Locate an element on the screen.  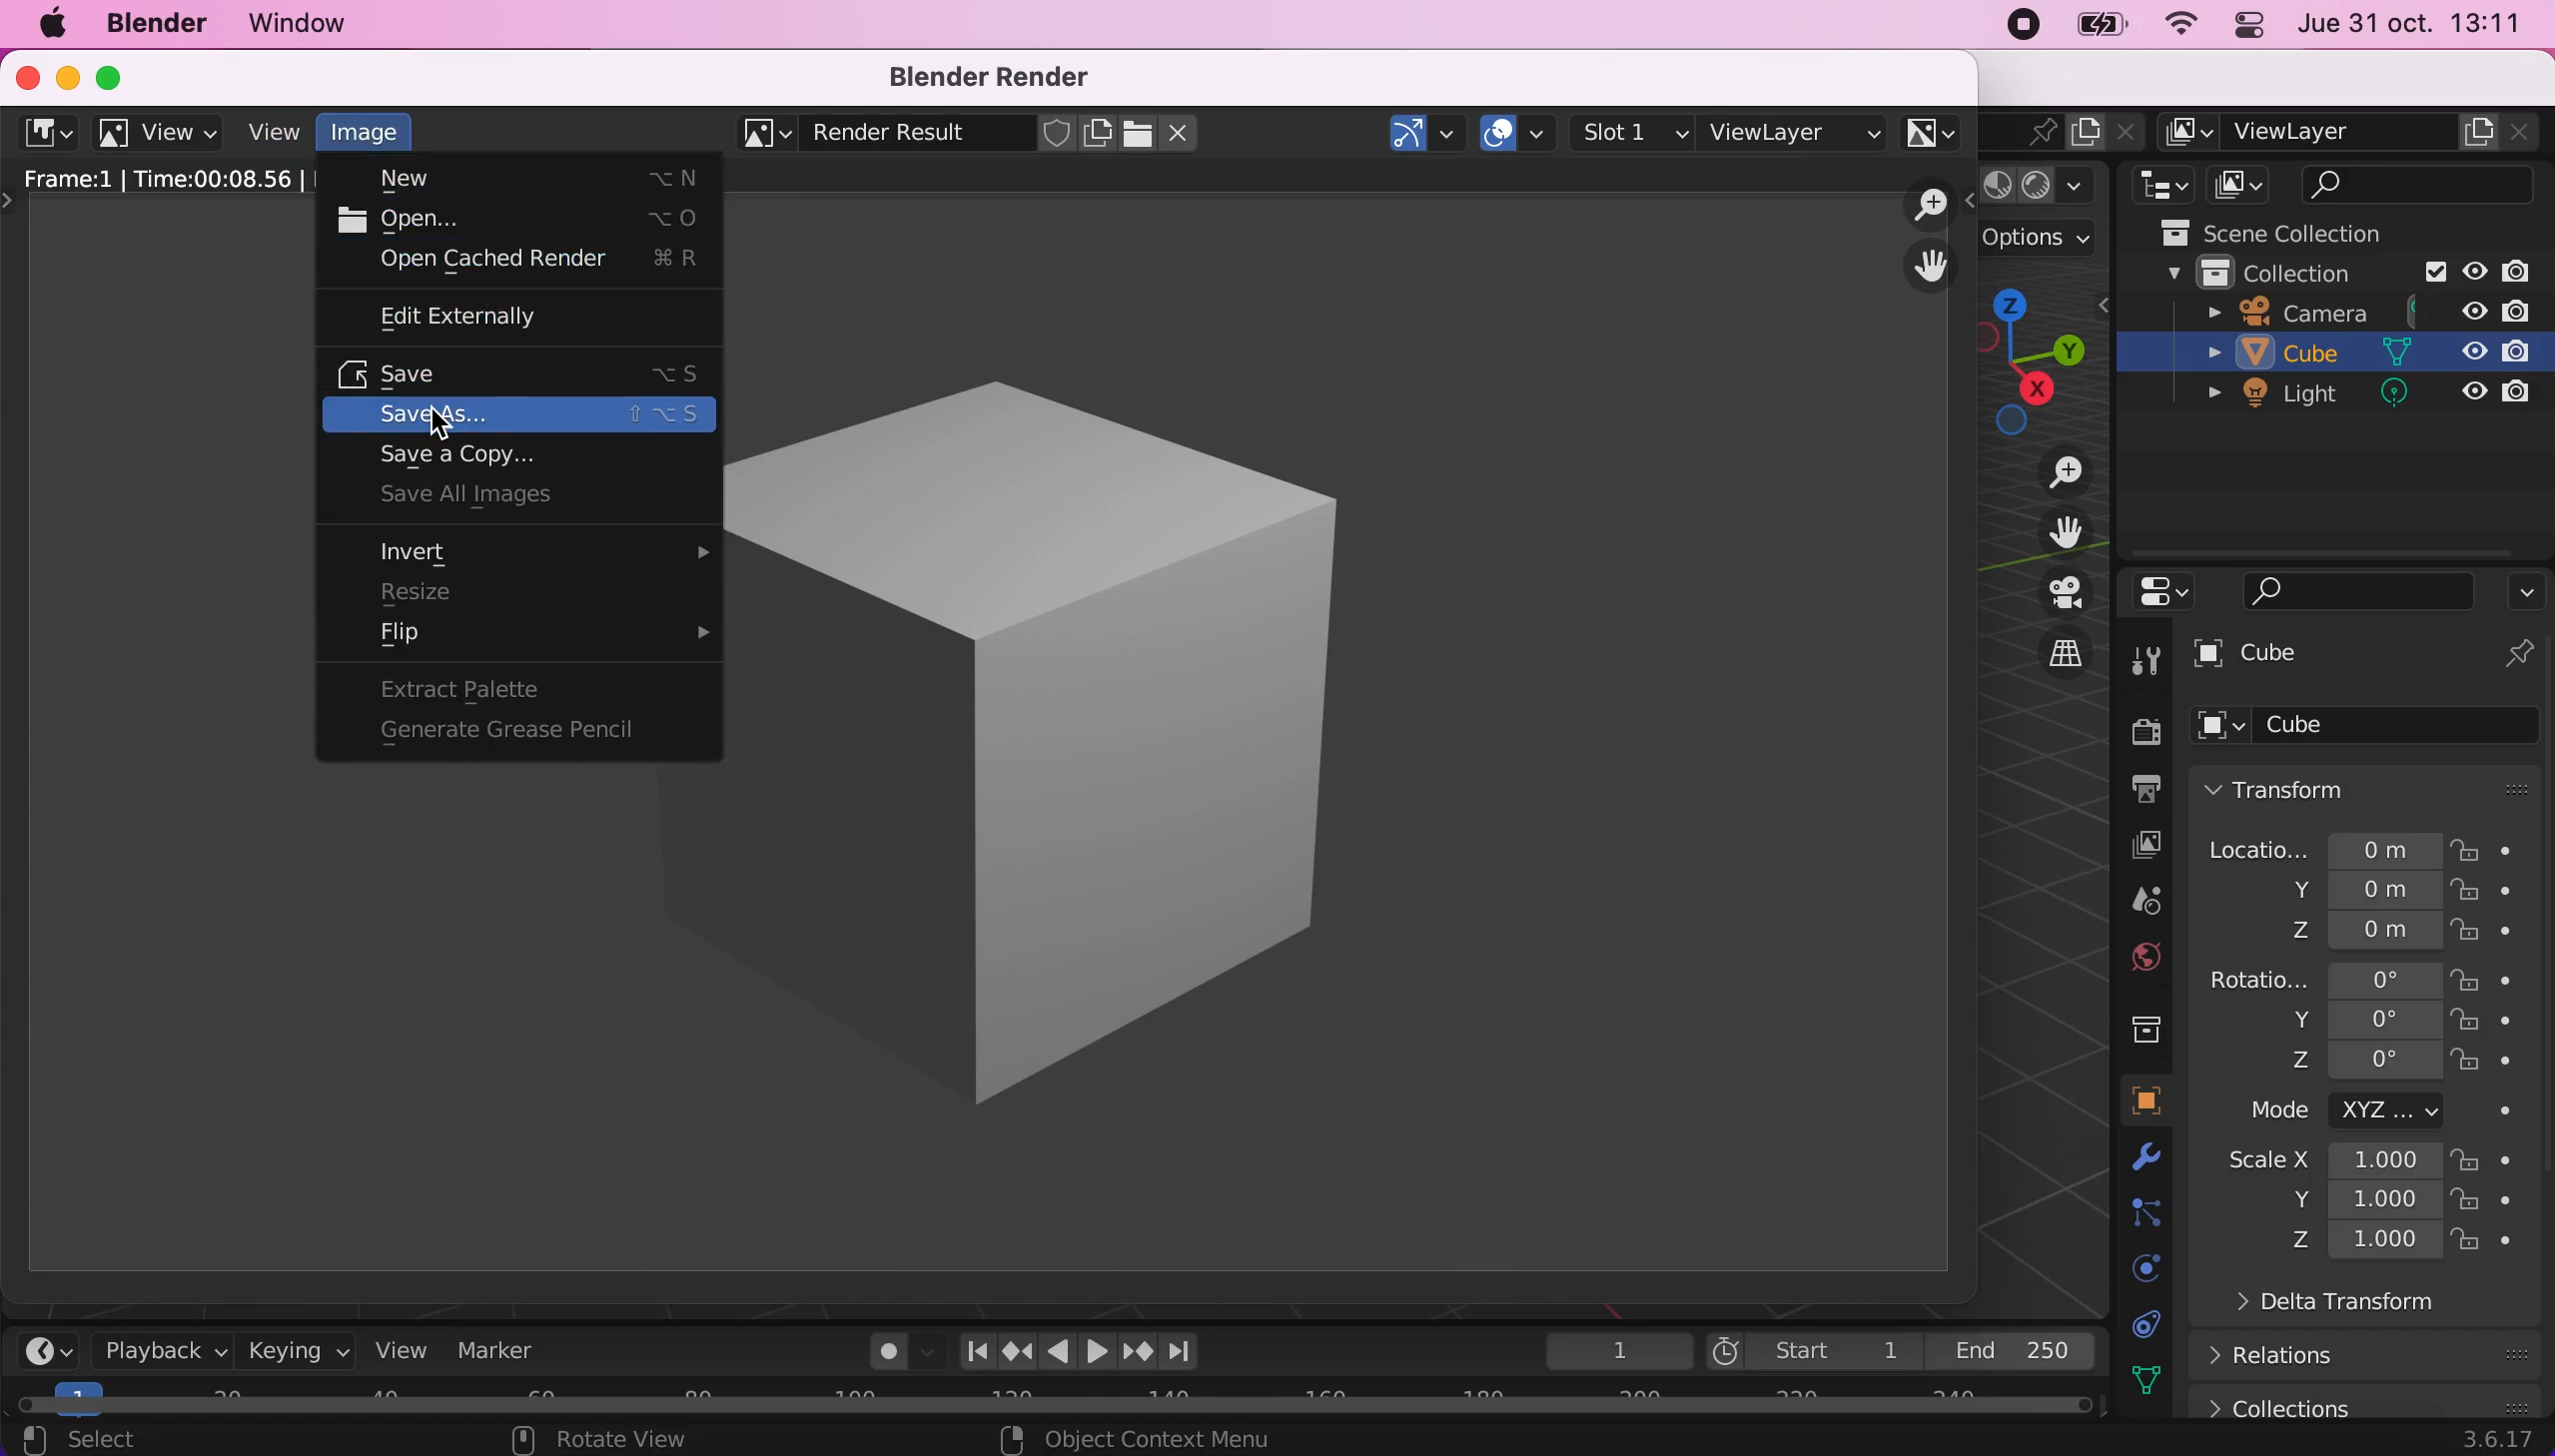
lock is located at coordinates (2486, 1064).